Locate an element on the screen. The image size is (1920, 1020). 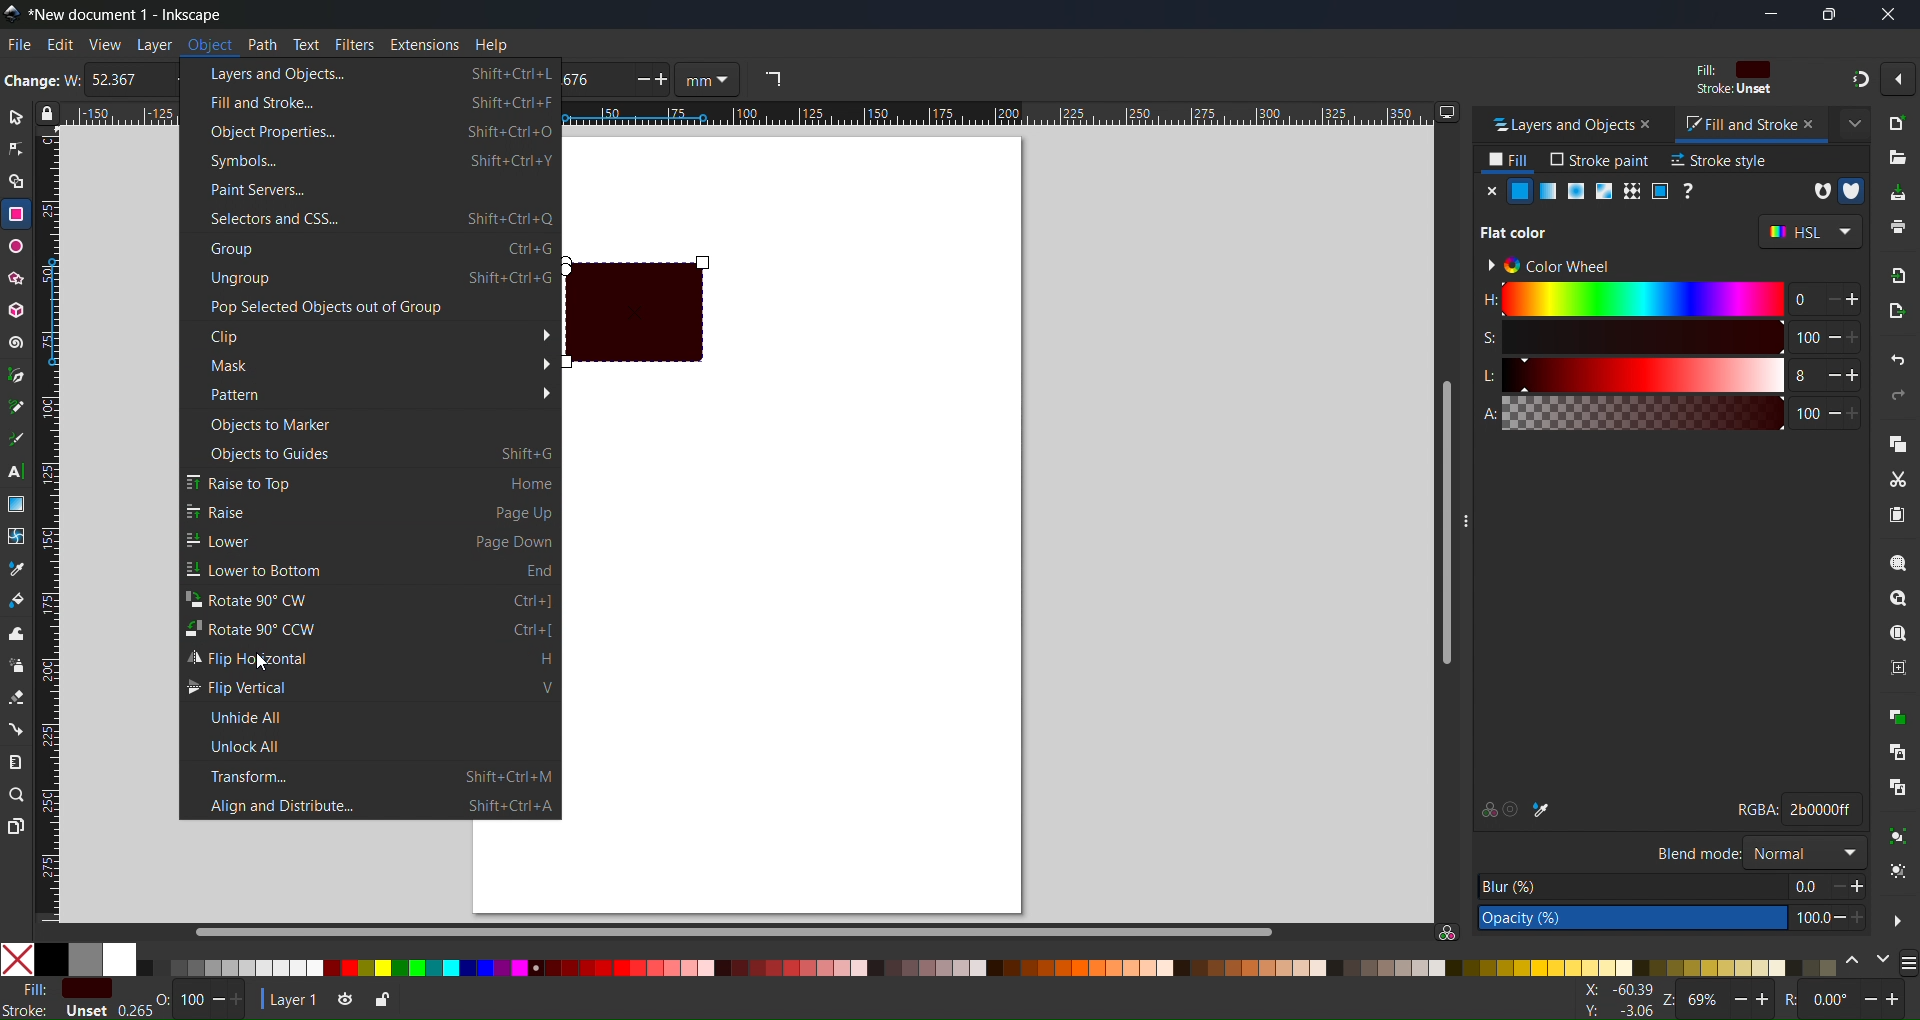
Zoom Page is located at coordinates (1897, 633).